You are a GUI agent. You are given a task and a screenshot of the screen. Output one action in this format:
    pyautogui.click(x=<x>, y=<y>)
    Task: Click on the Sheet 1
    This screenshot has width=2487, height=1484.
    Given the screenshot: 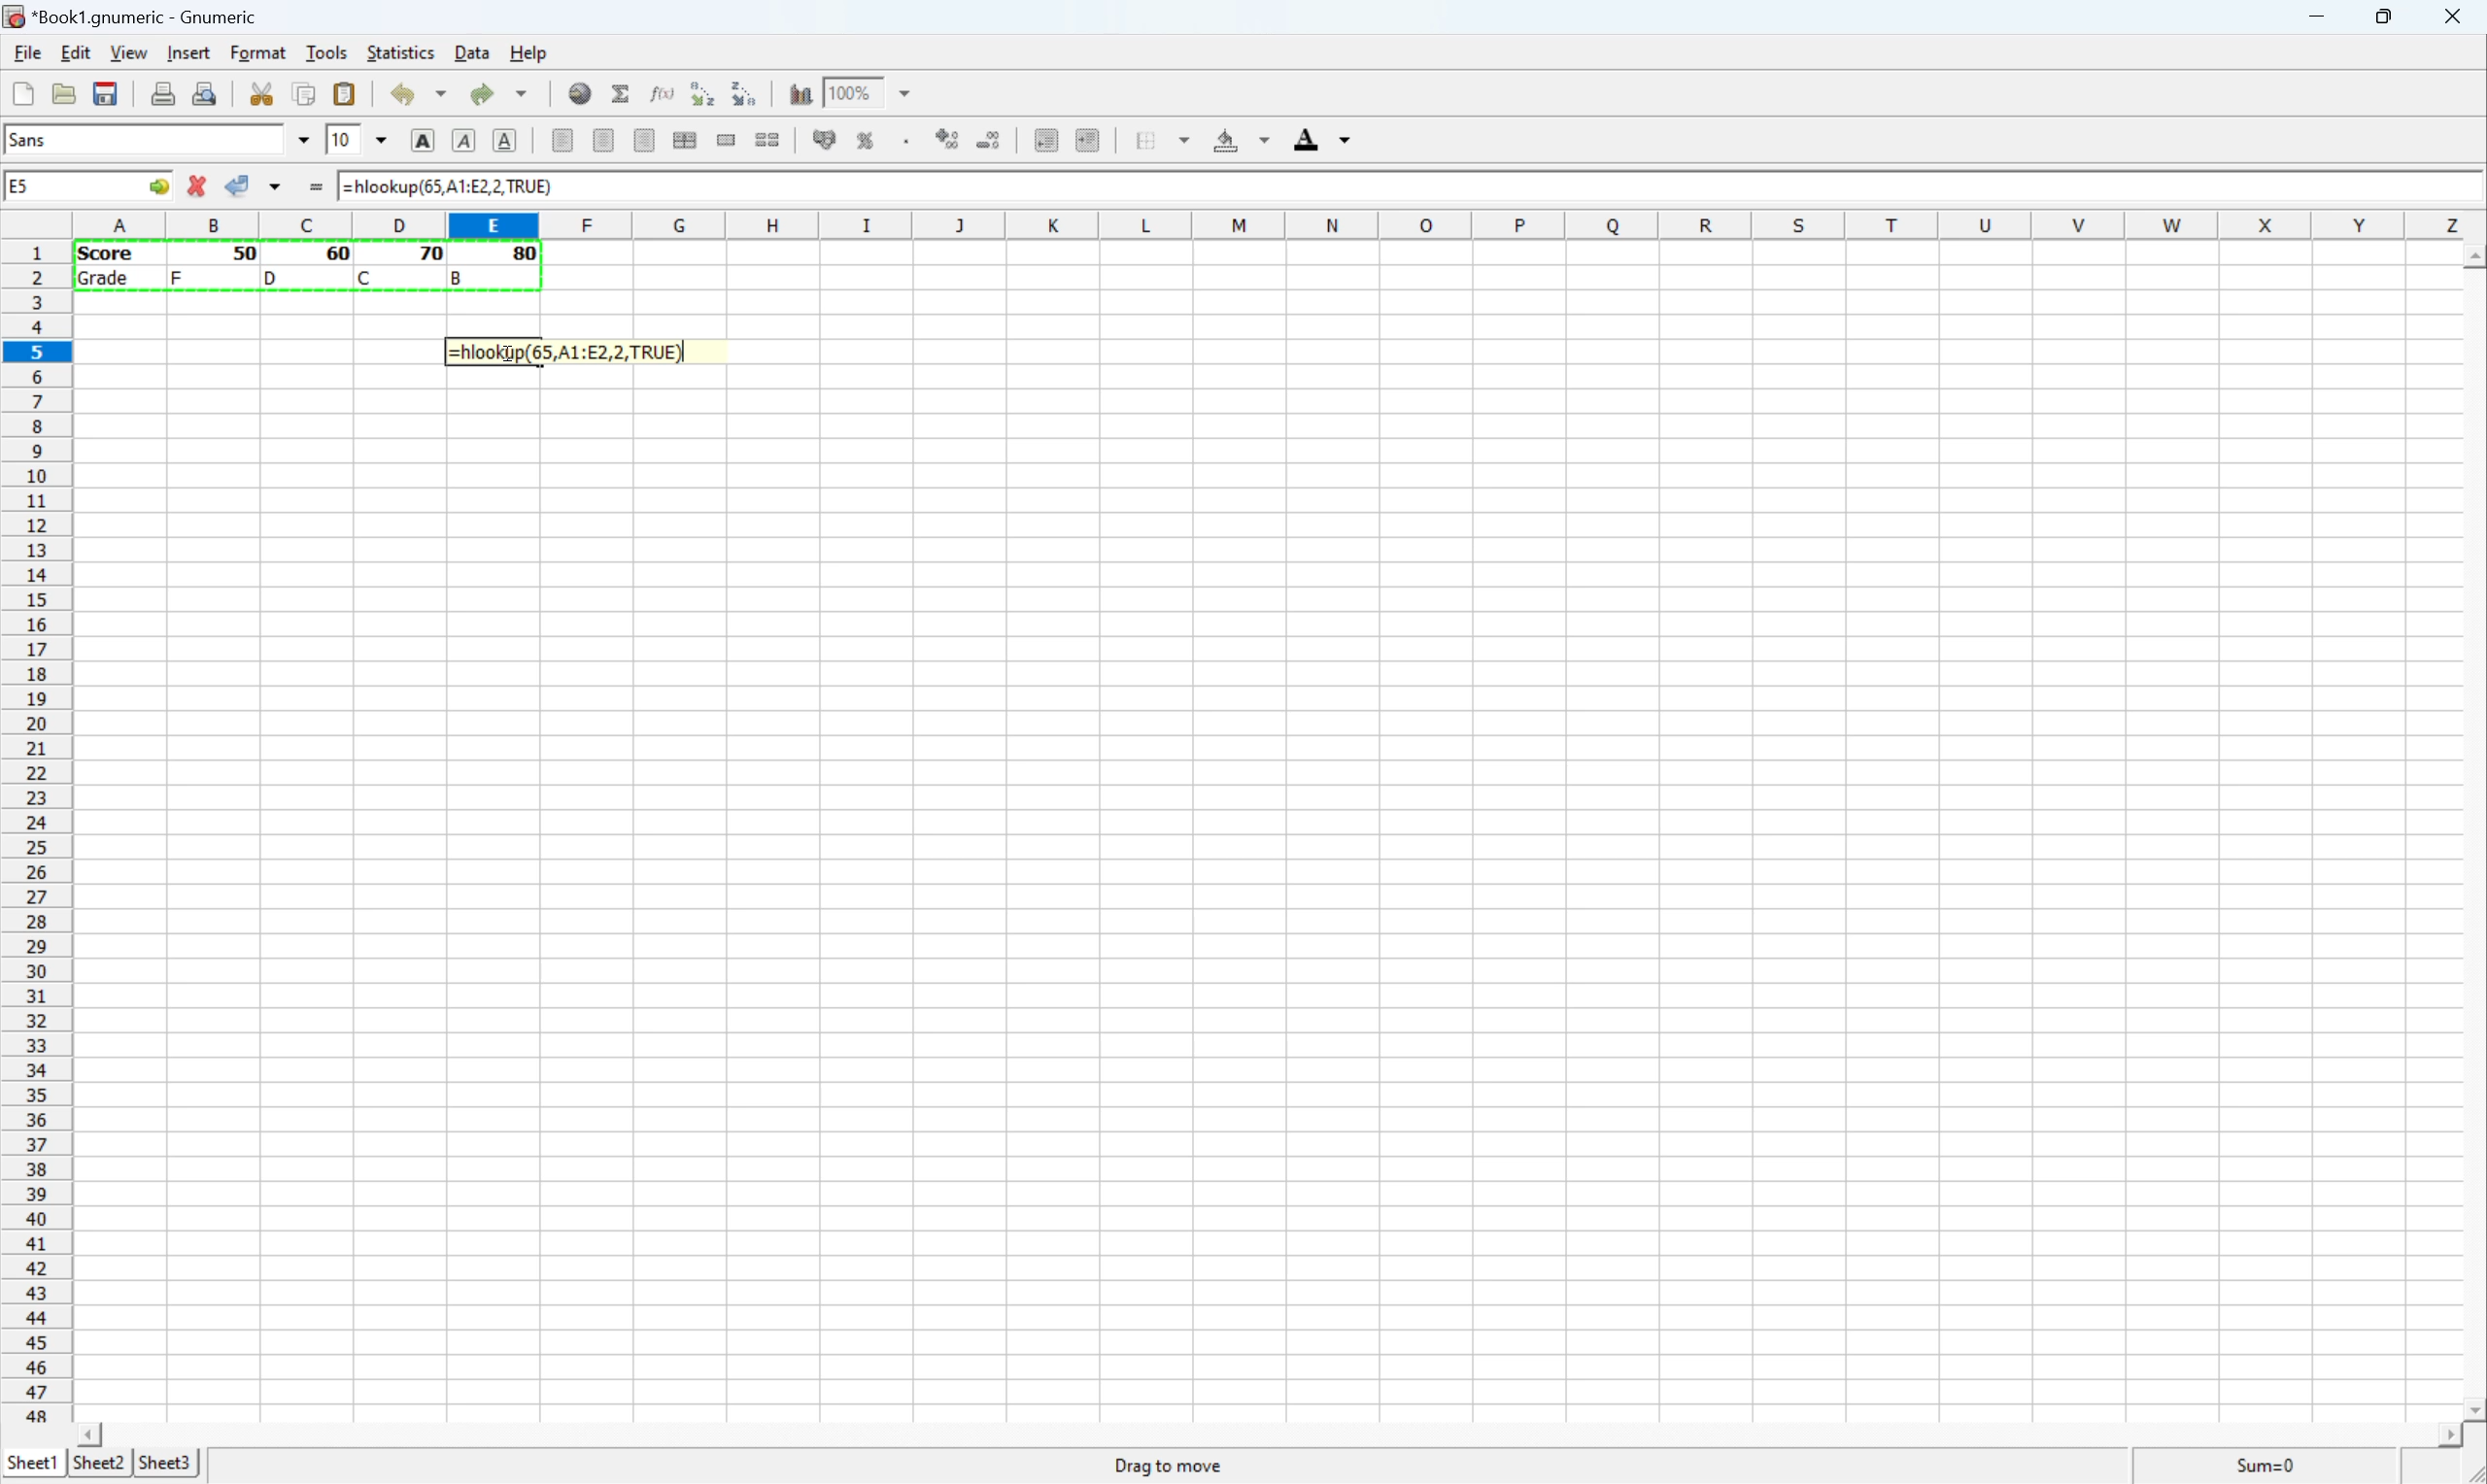 What is the action you would take?
    pyautogui.click(x=31, y=1462)
    